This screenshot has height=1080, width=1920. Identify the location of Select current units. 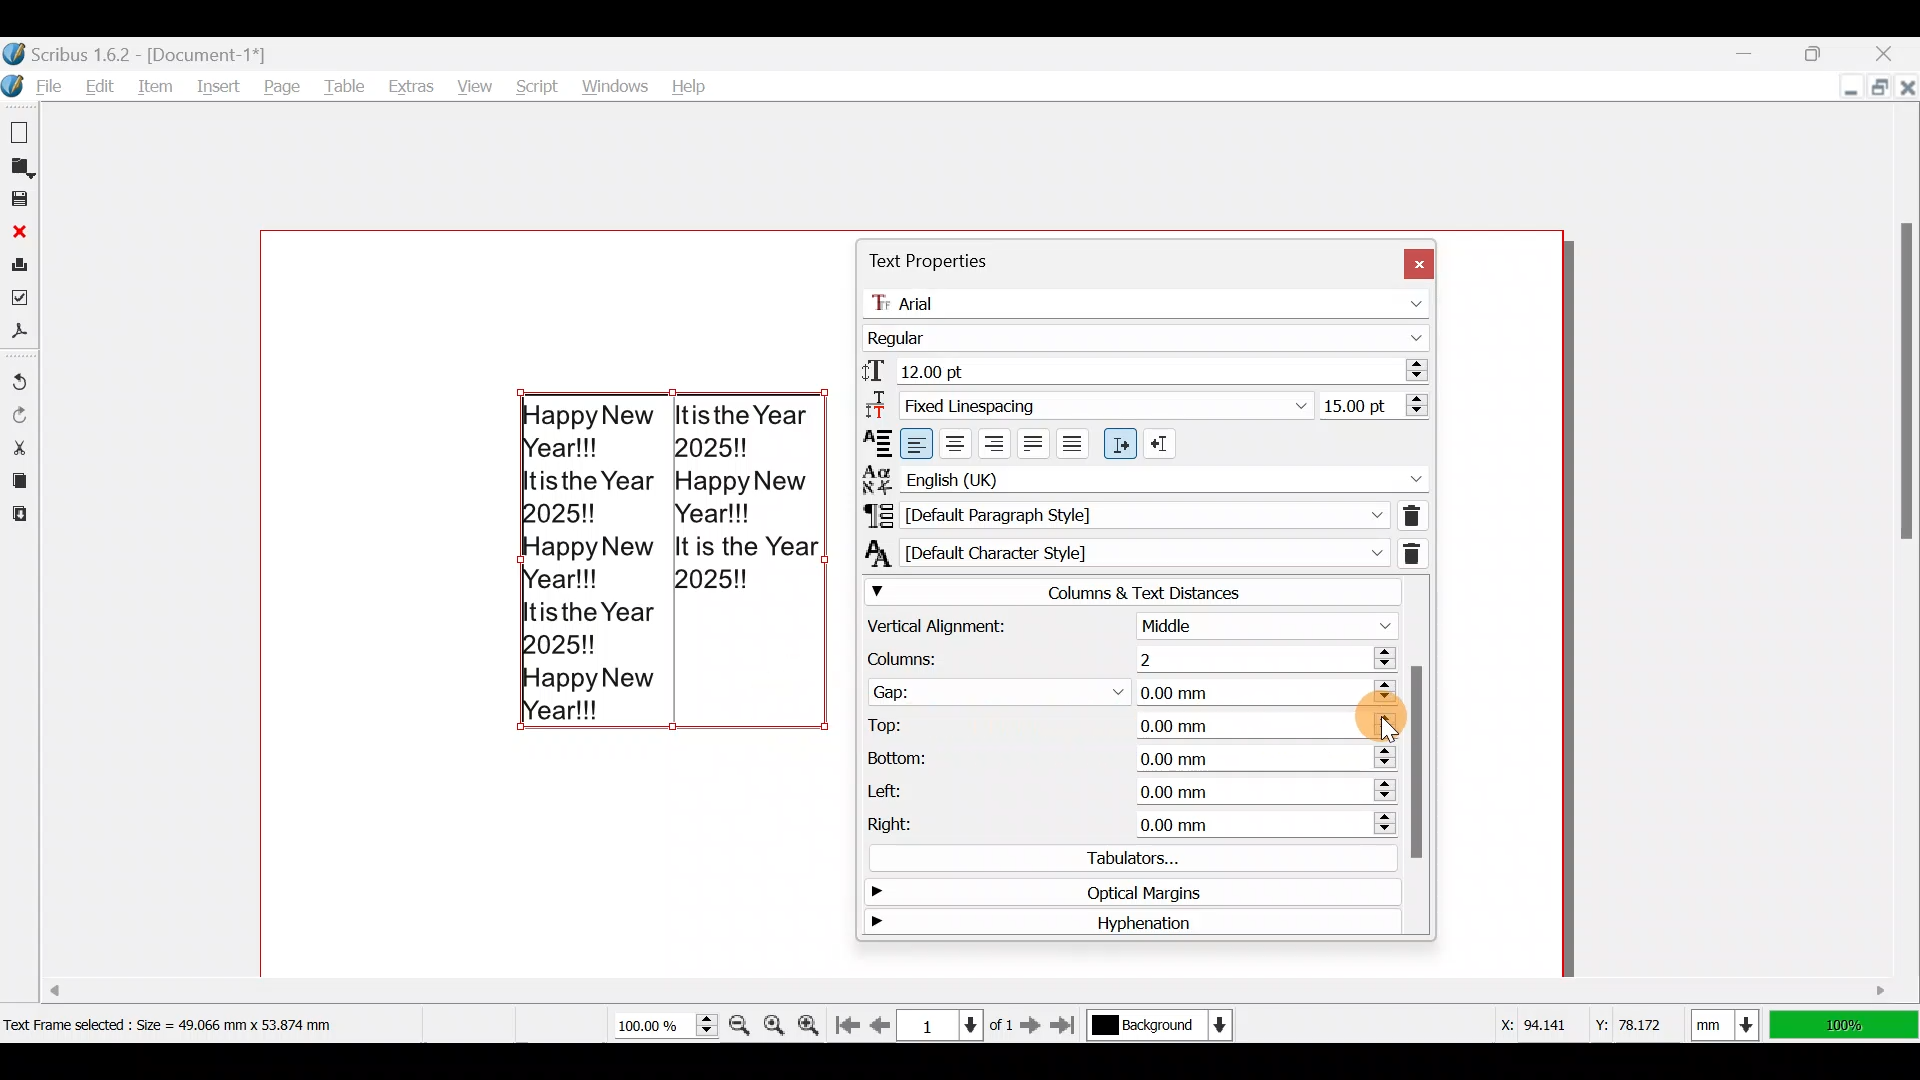
(1730, 1021).